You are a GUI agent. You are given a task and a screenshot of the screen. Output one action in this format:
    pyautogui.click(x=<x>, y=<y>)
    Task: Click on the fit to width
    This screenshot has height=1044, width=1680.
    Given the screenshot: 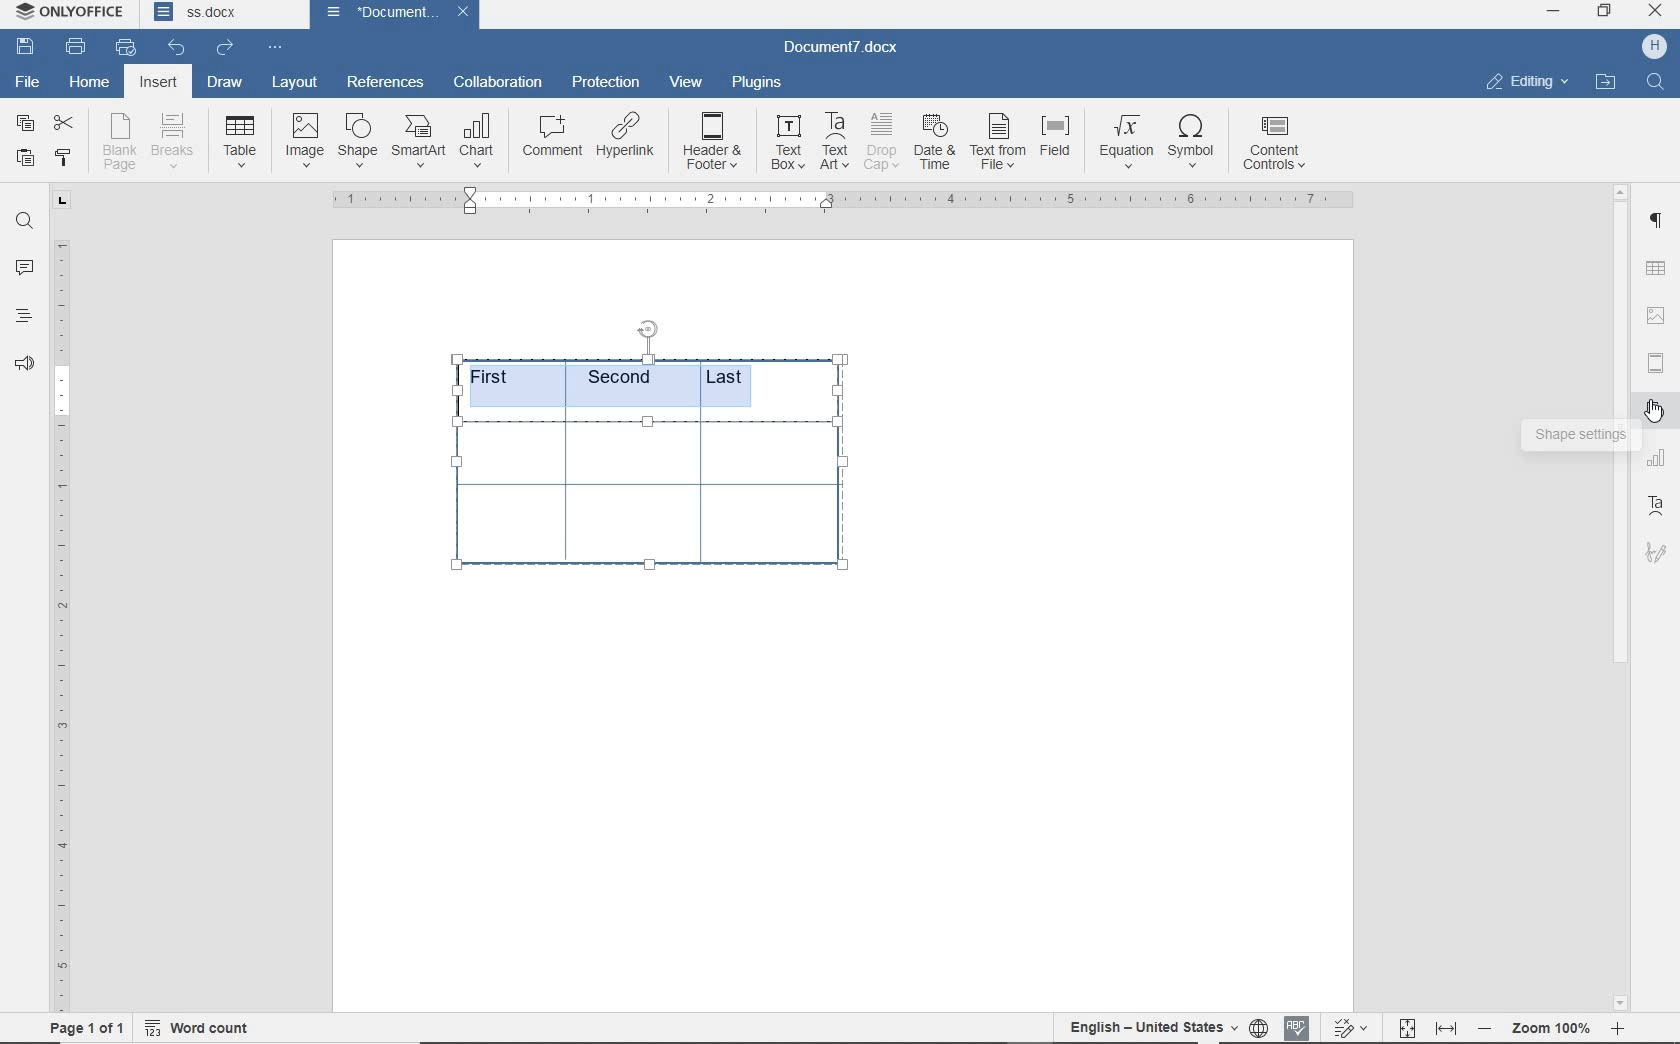 What is the action you would take?
    pyautogui.click(x=1446, y=1025)
    